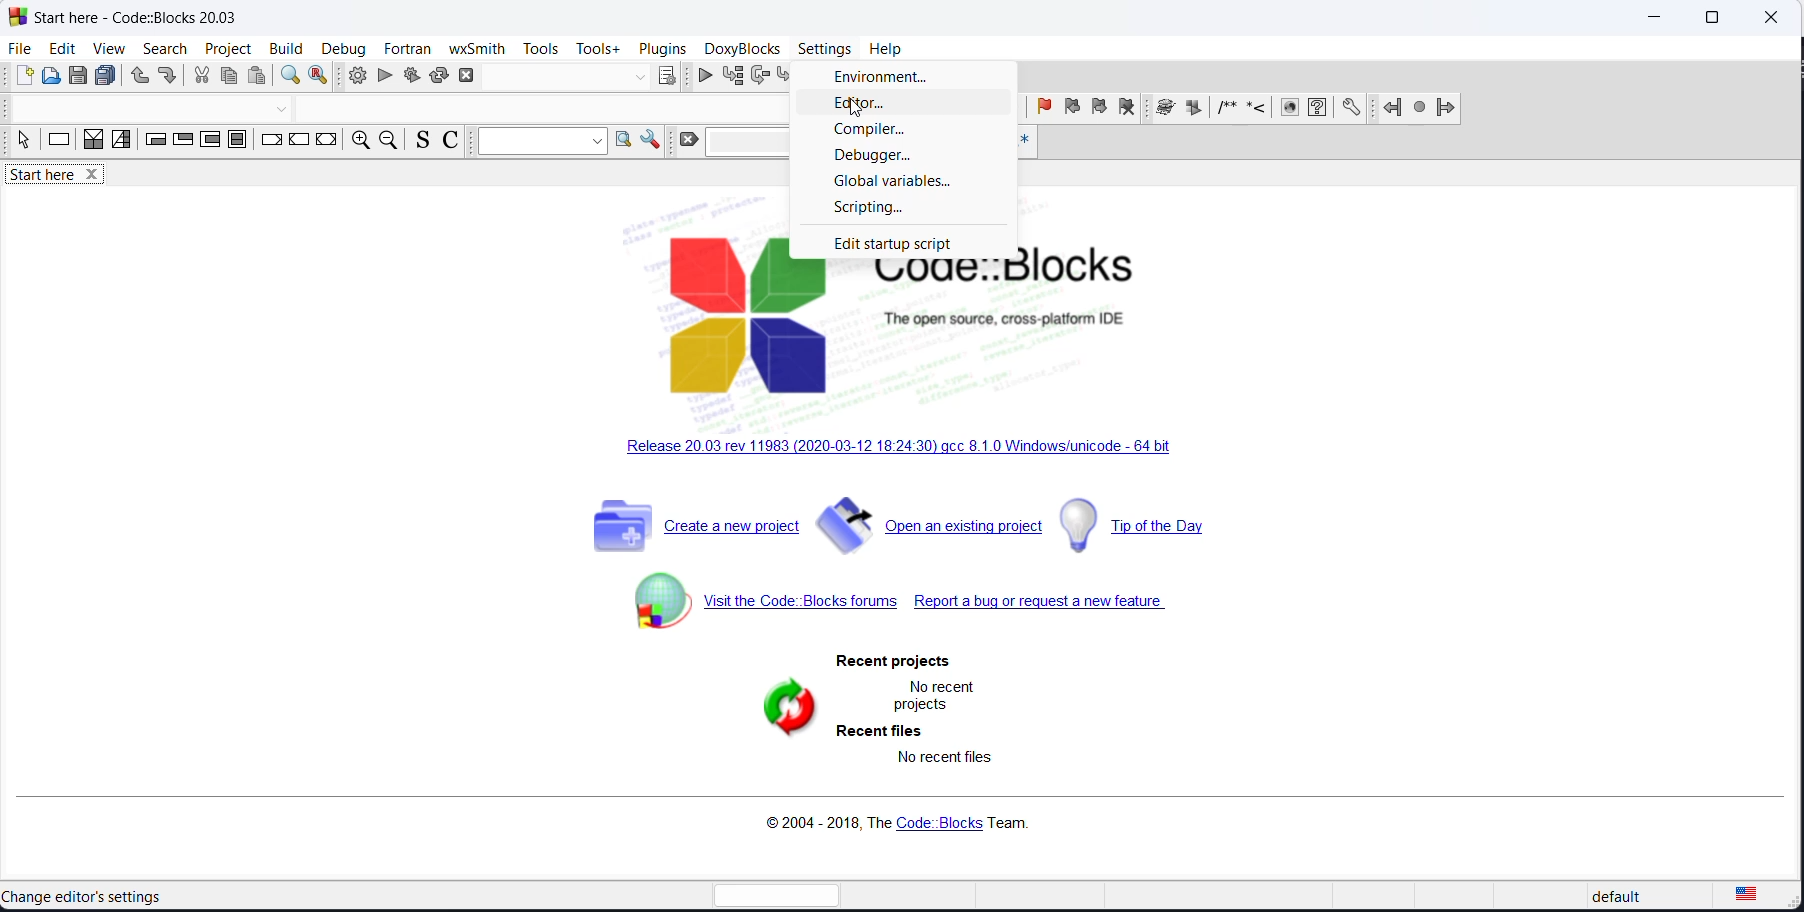  Describe the element at coordinates (904, 455) in the screenshot. I see `new release` at that location.